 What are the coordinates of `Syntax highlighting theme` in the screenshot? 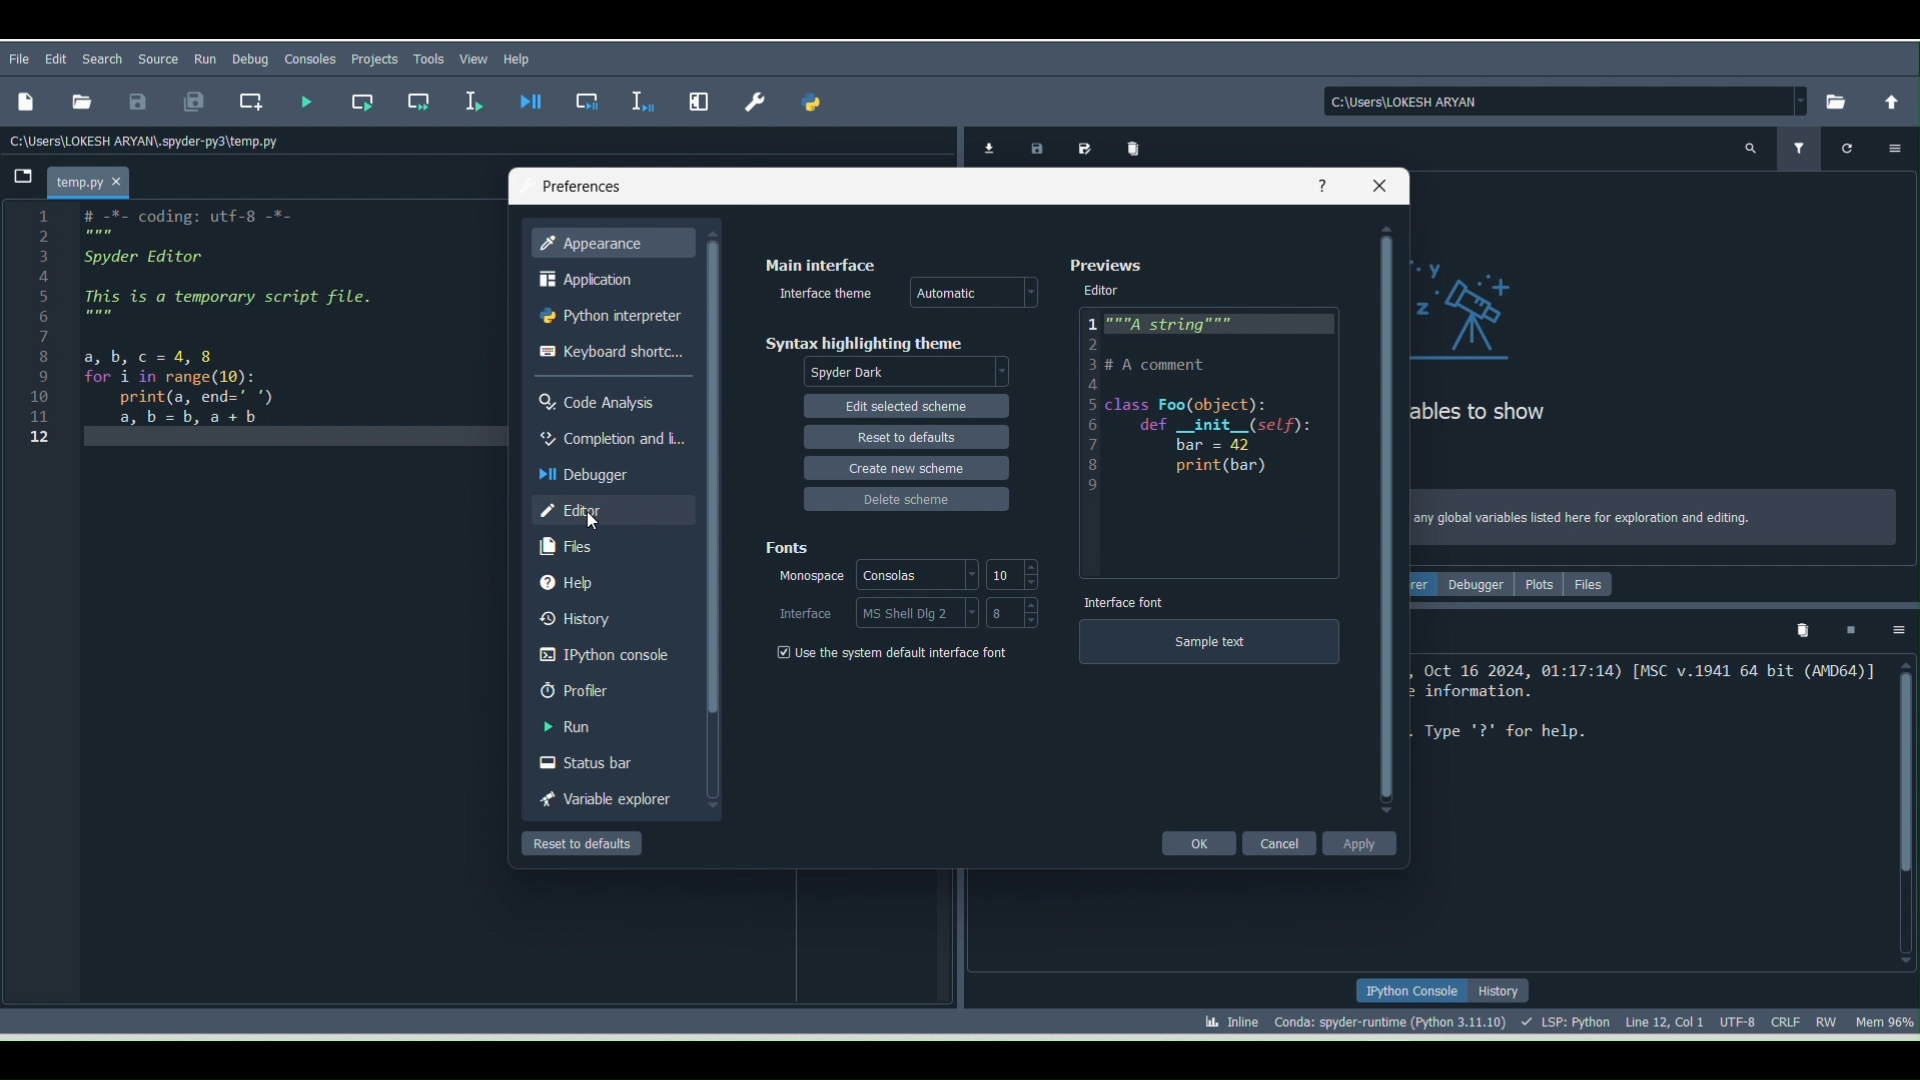 It's located at (862, 339).